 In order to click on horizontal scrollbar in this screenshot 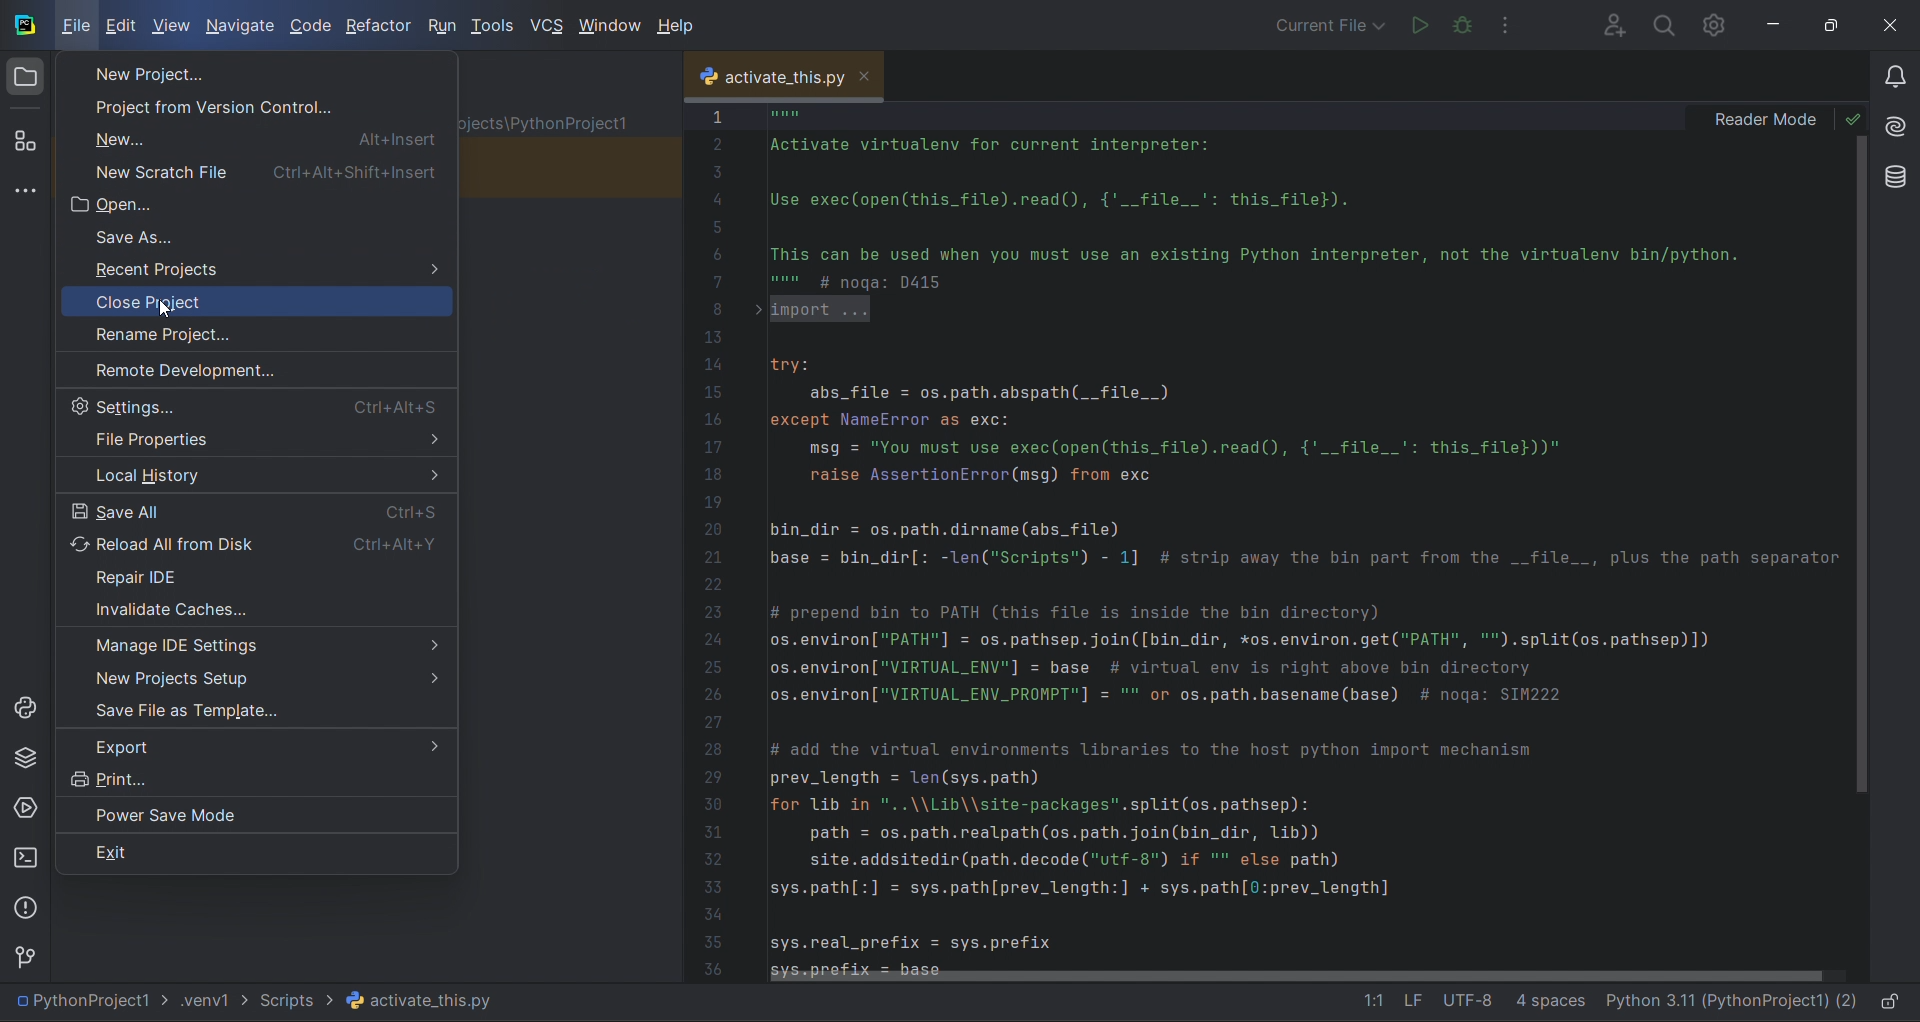, I will do `click(1284, 978)`.